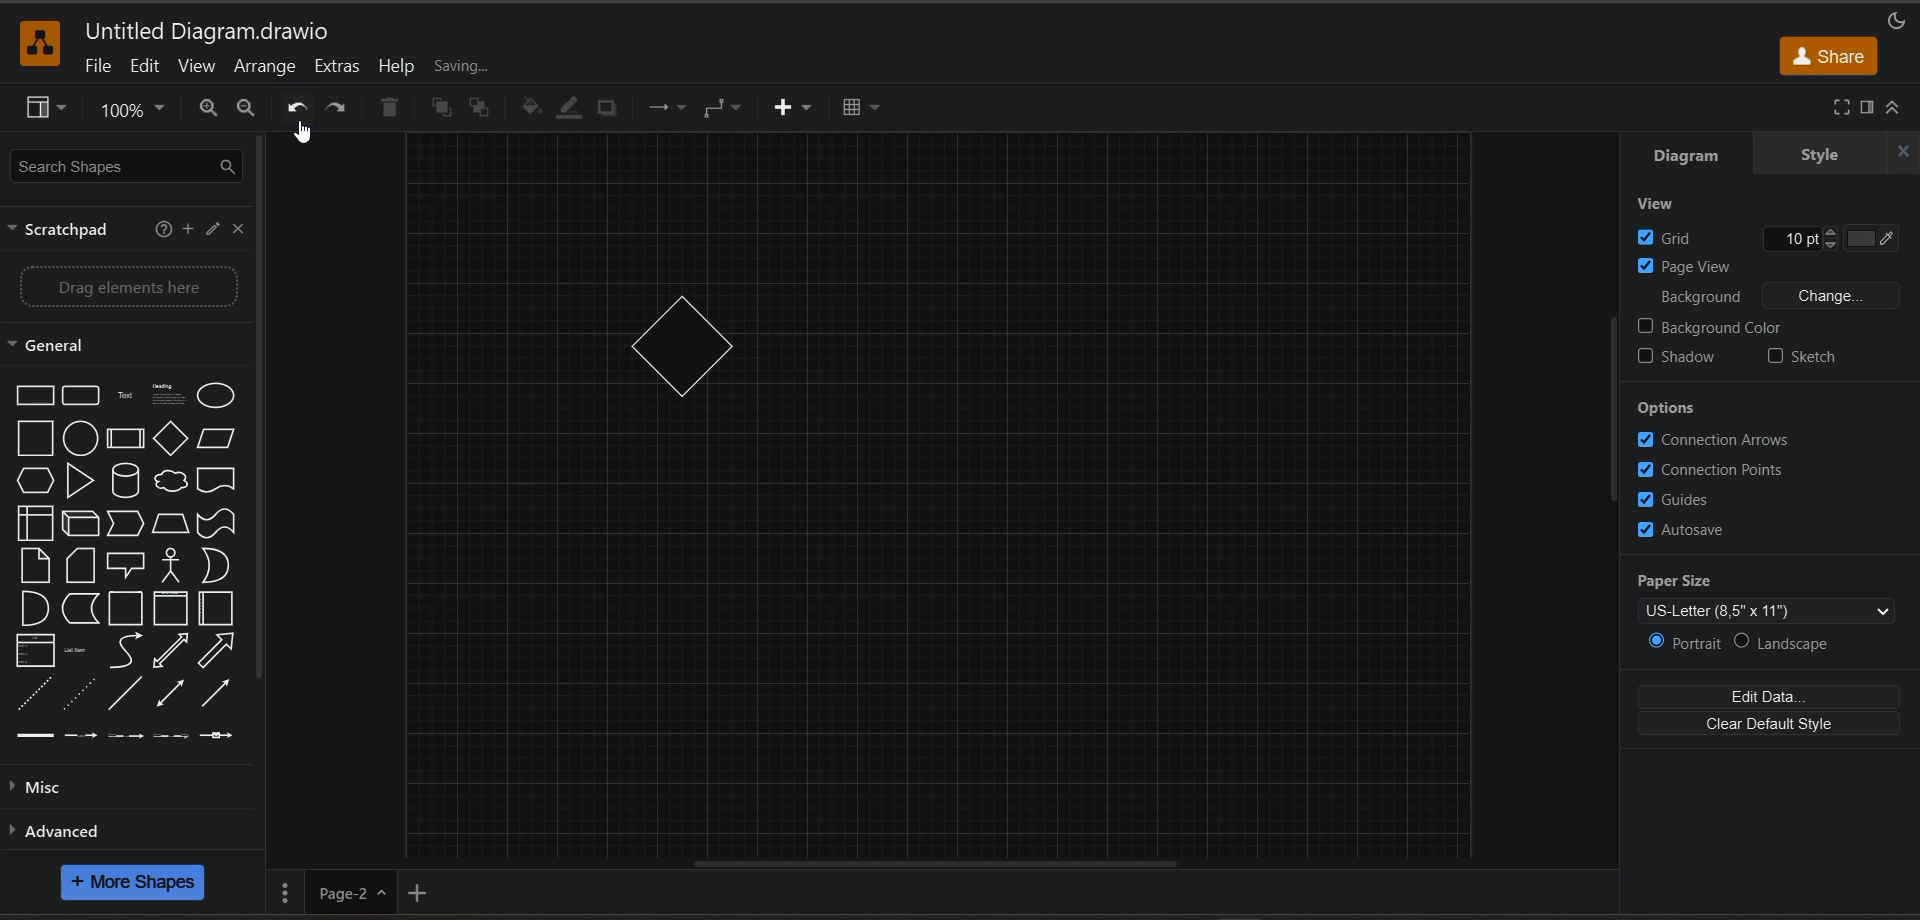 The image size is (1920, 920). Describe the element at coordinates (128, 481) in the screenshot. I see `Cylinder ` at that location.